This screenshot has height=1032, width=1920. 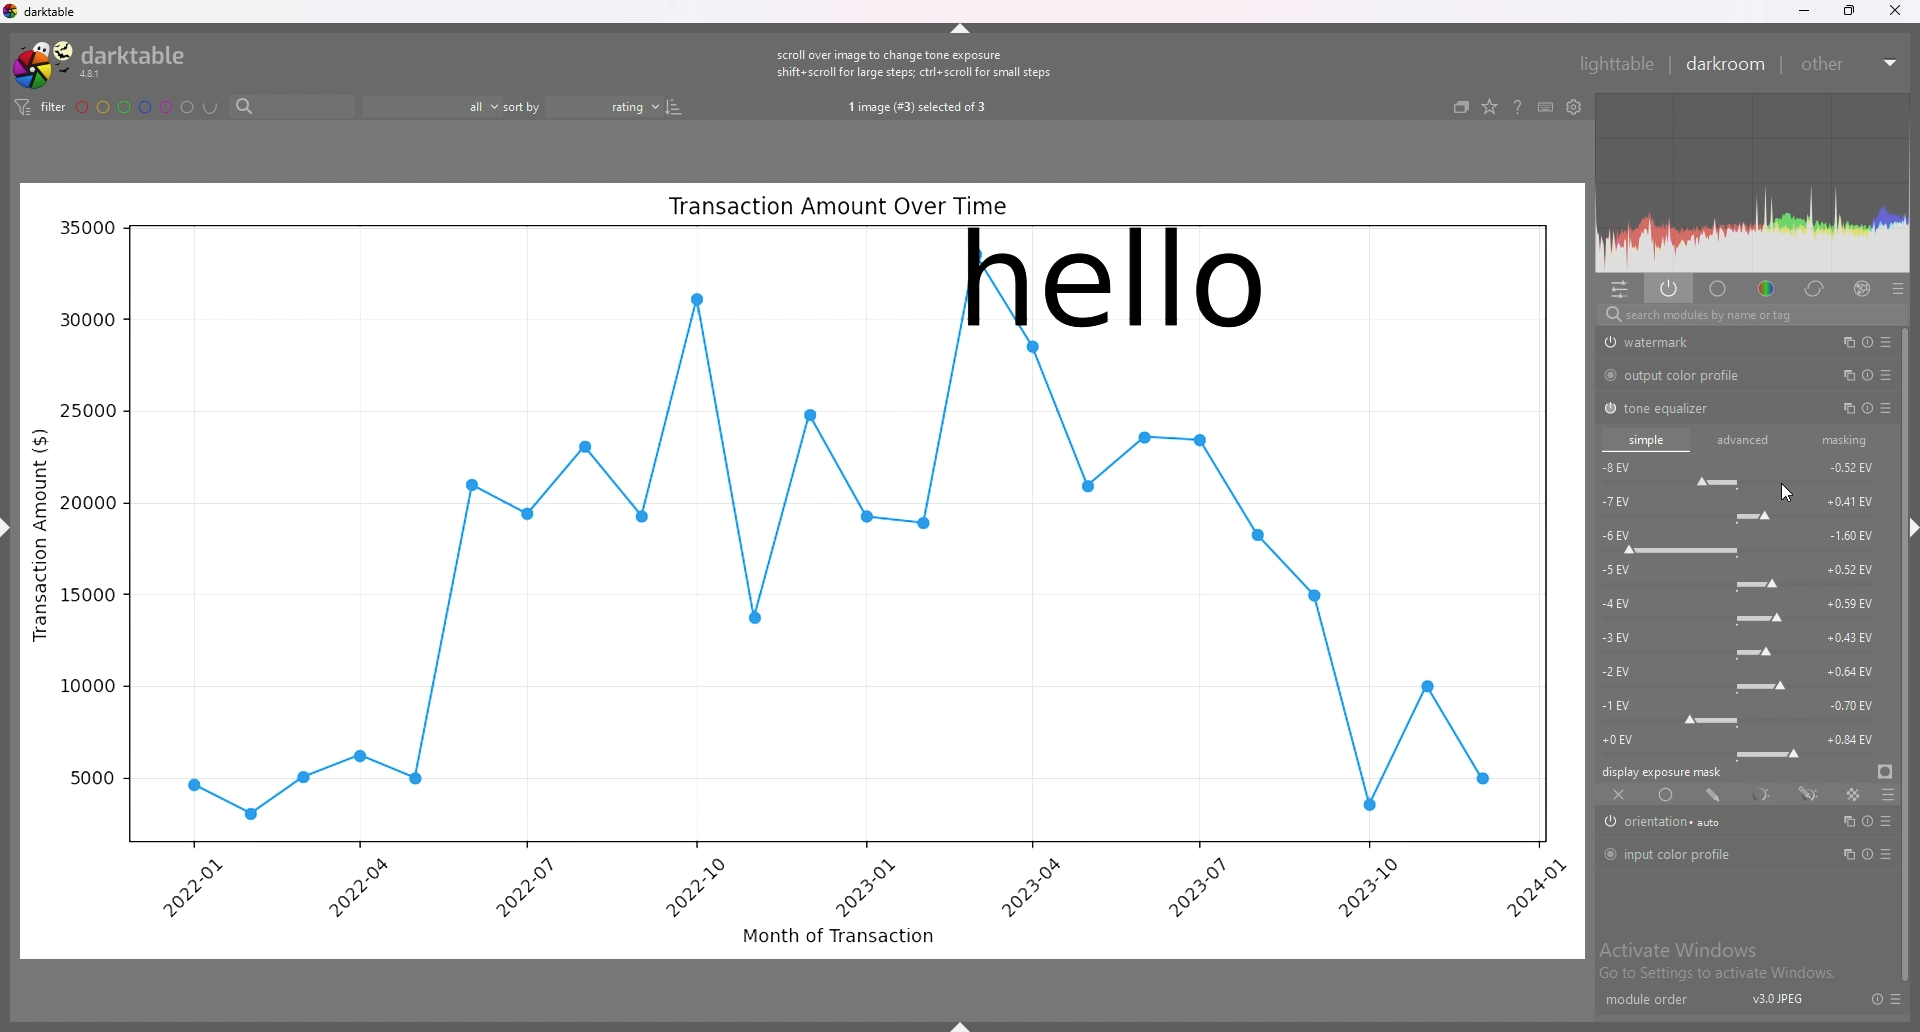 What do you see at coordinates (1743, 744) in the screenshot?
I see `-0 EV force` at bounding box center [1743, 744].